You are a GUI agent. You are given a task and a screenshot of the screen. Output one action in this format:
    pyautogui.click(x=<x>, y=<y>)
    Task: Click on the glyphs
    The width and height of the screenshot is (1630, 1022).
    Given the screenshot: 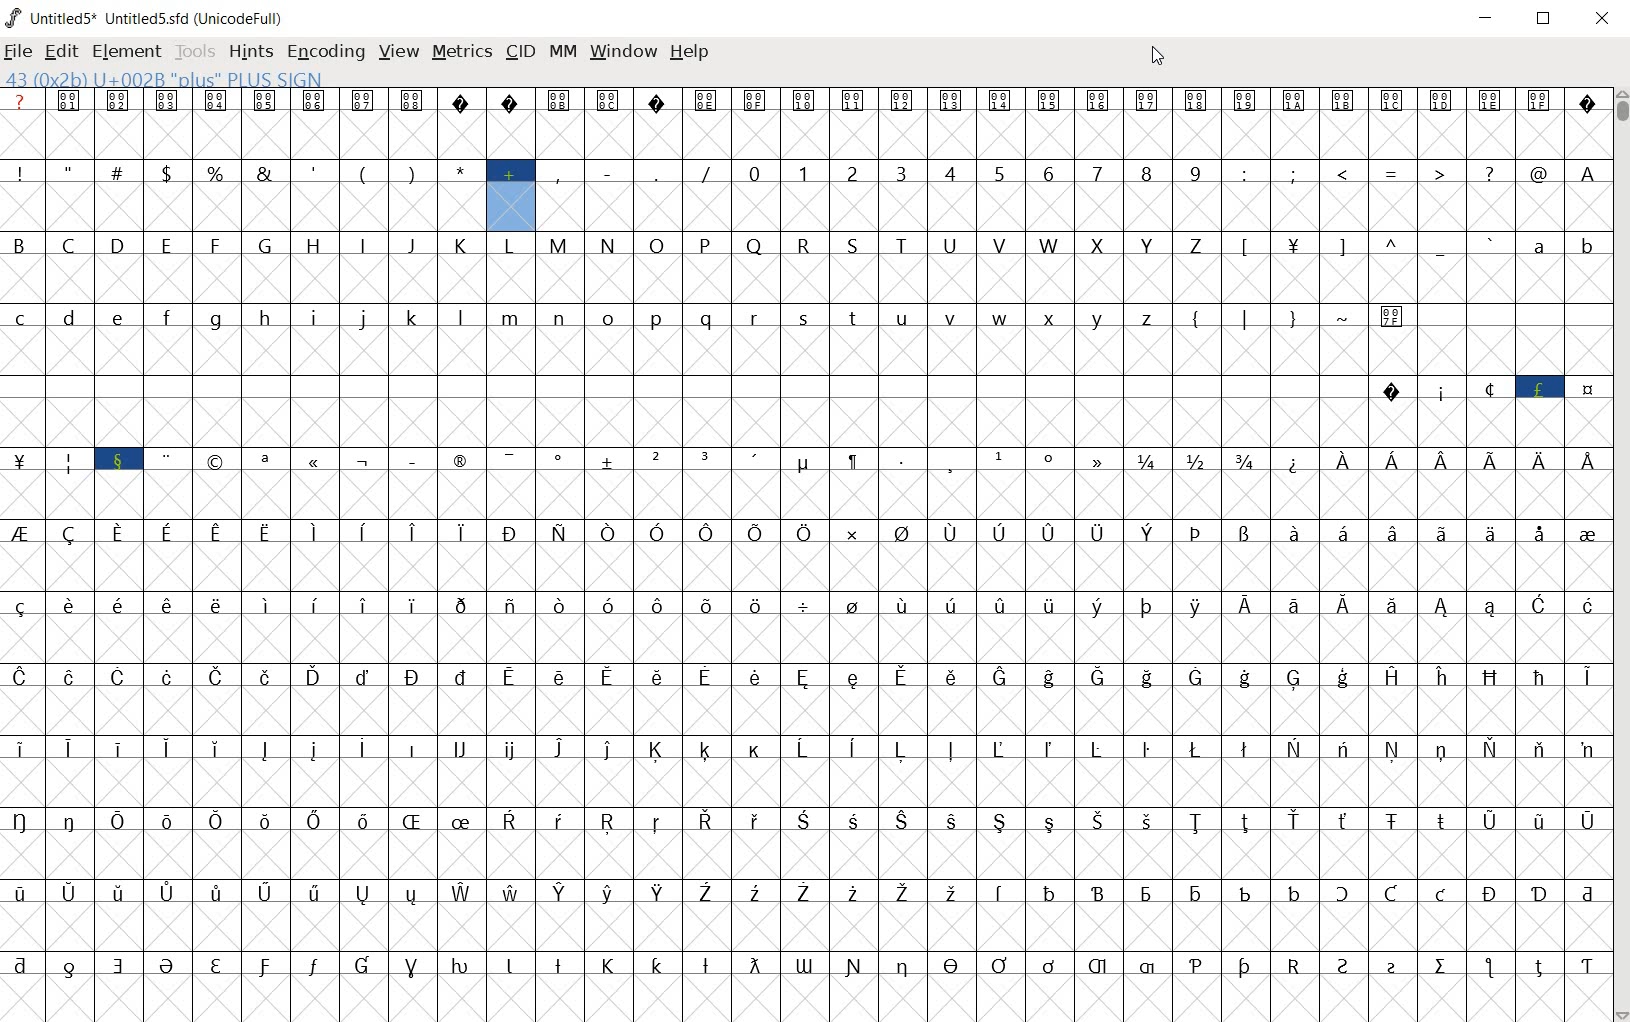 What is the action you would take?
    pyautogui.click(x=811, y=537)
    